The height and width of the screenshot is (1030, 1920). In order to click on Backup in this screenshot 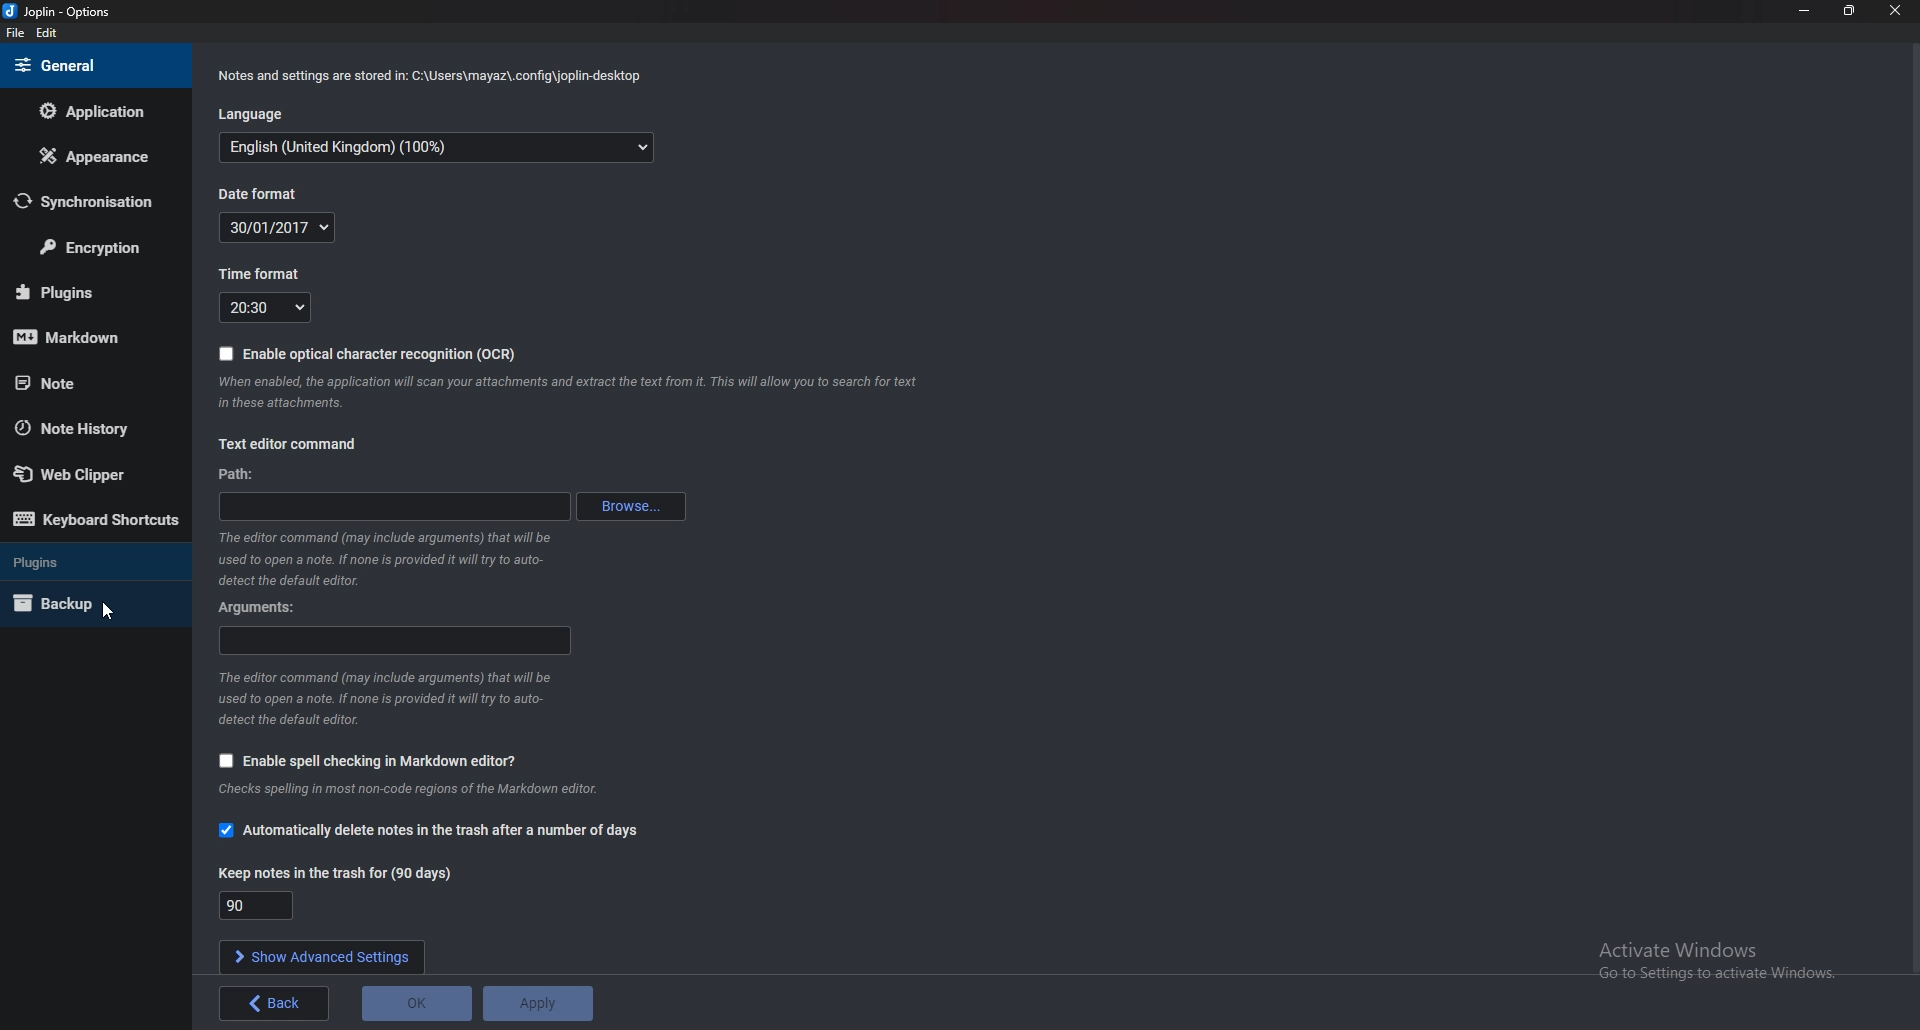, I will do `click(82, 605)`.